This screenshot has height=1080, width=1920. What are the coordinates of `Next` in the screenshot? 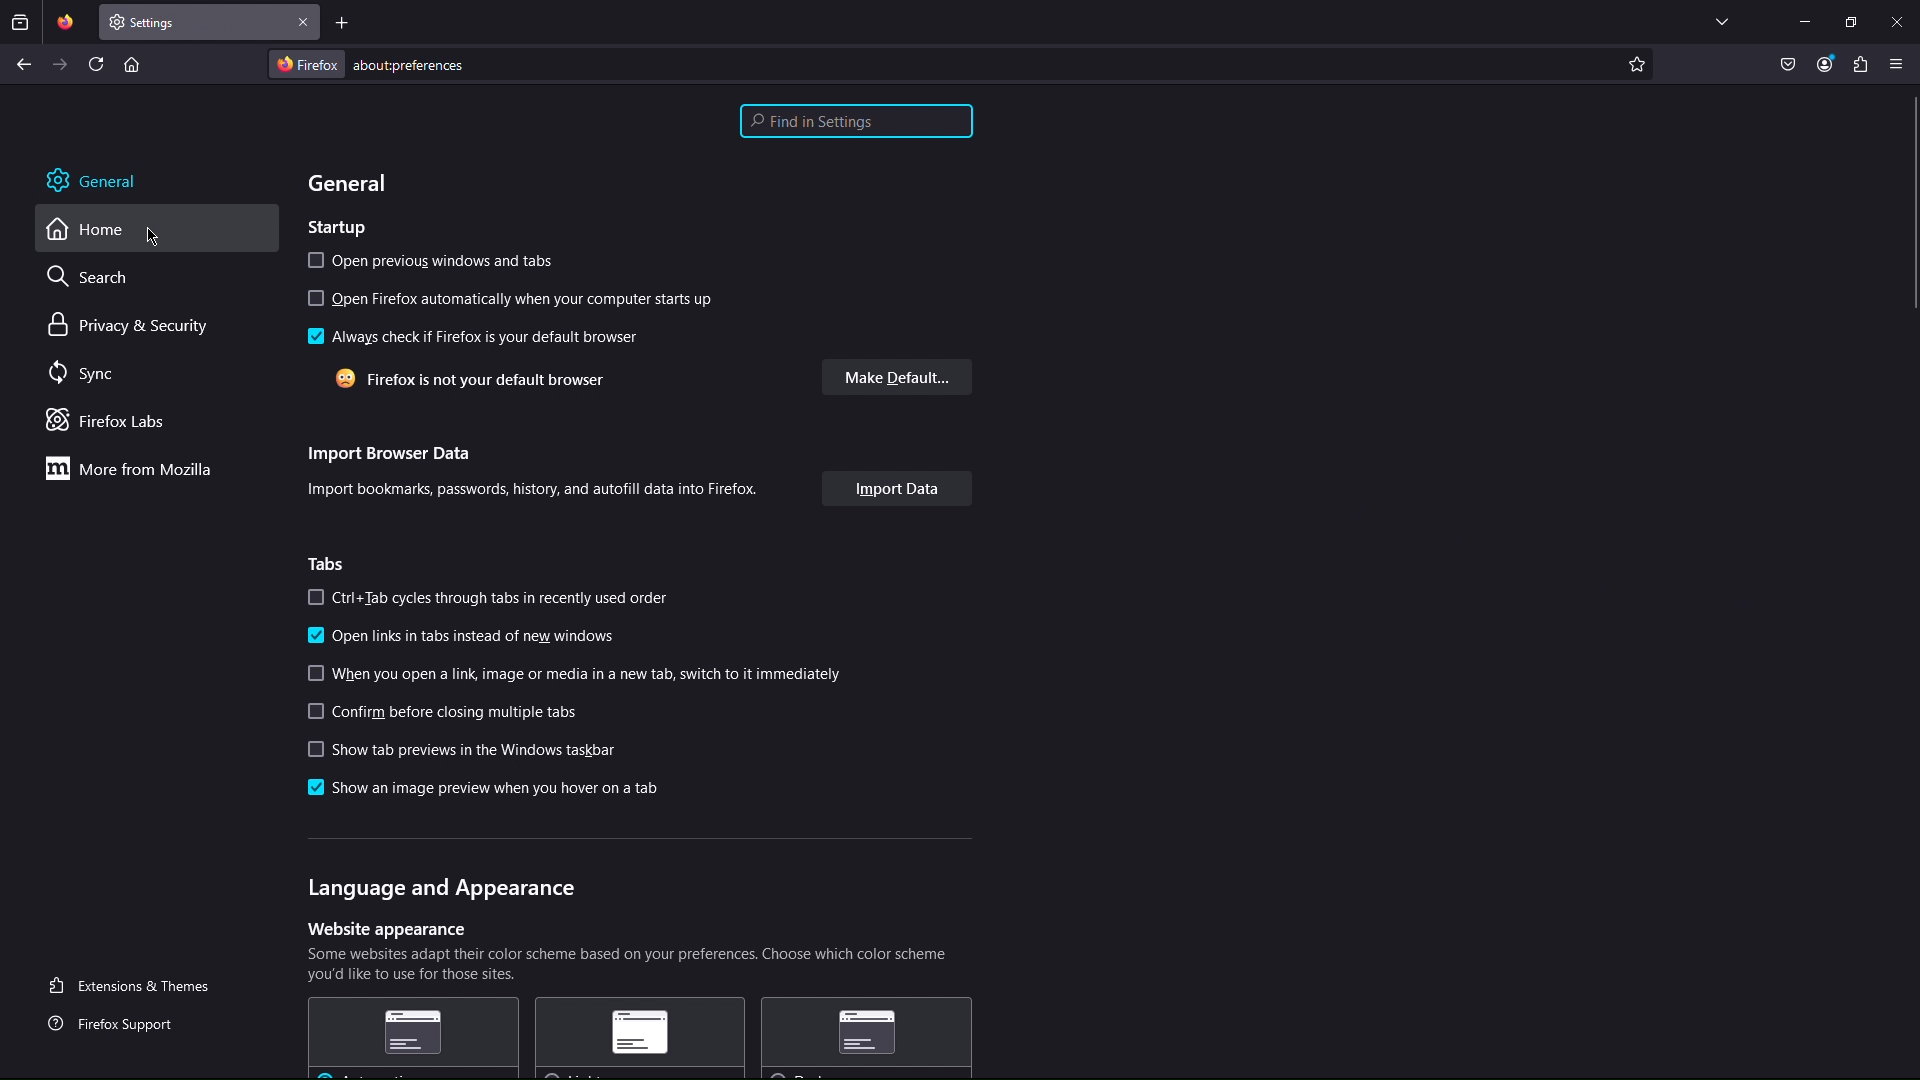 It's located at (61, 64).